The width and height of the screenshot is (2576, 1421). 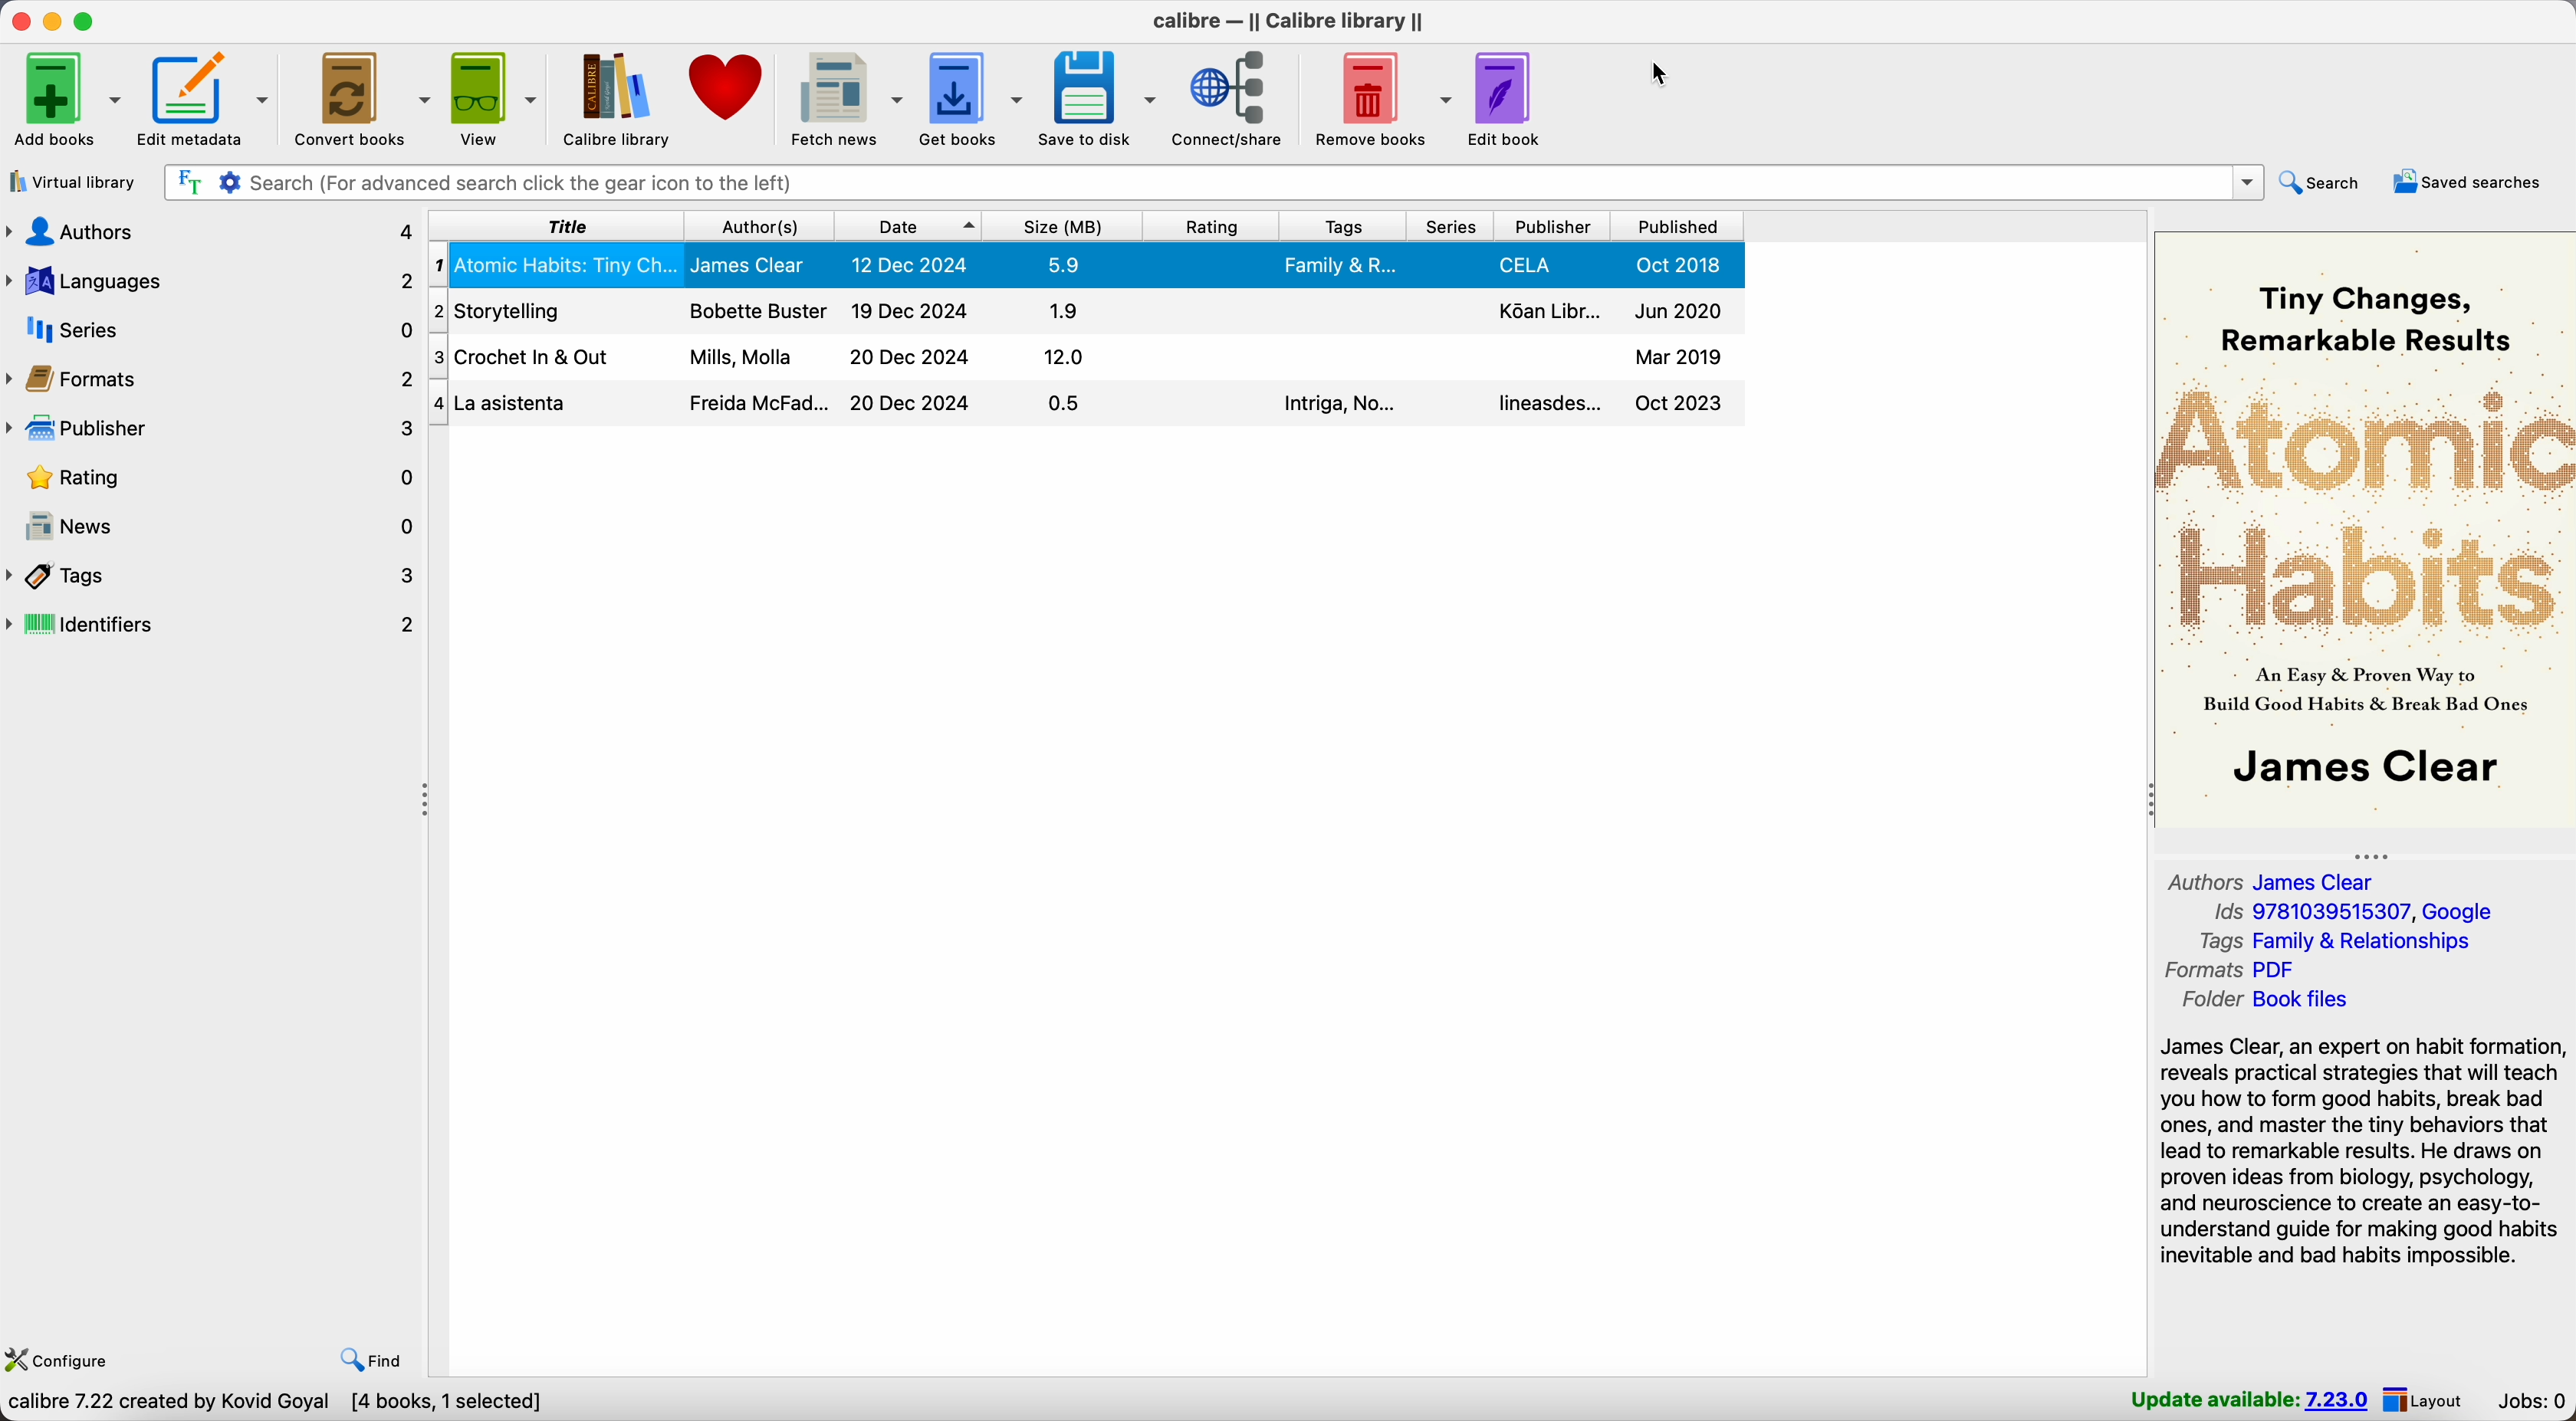 I want to click on find, so click(x=365, y=1358).